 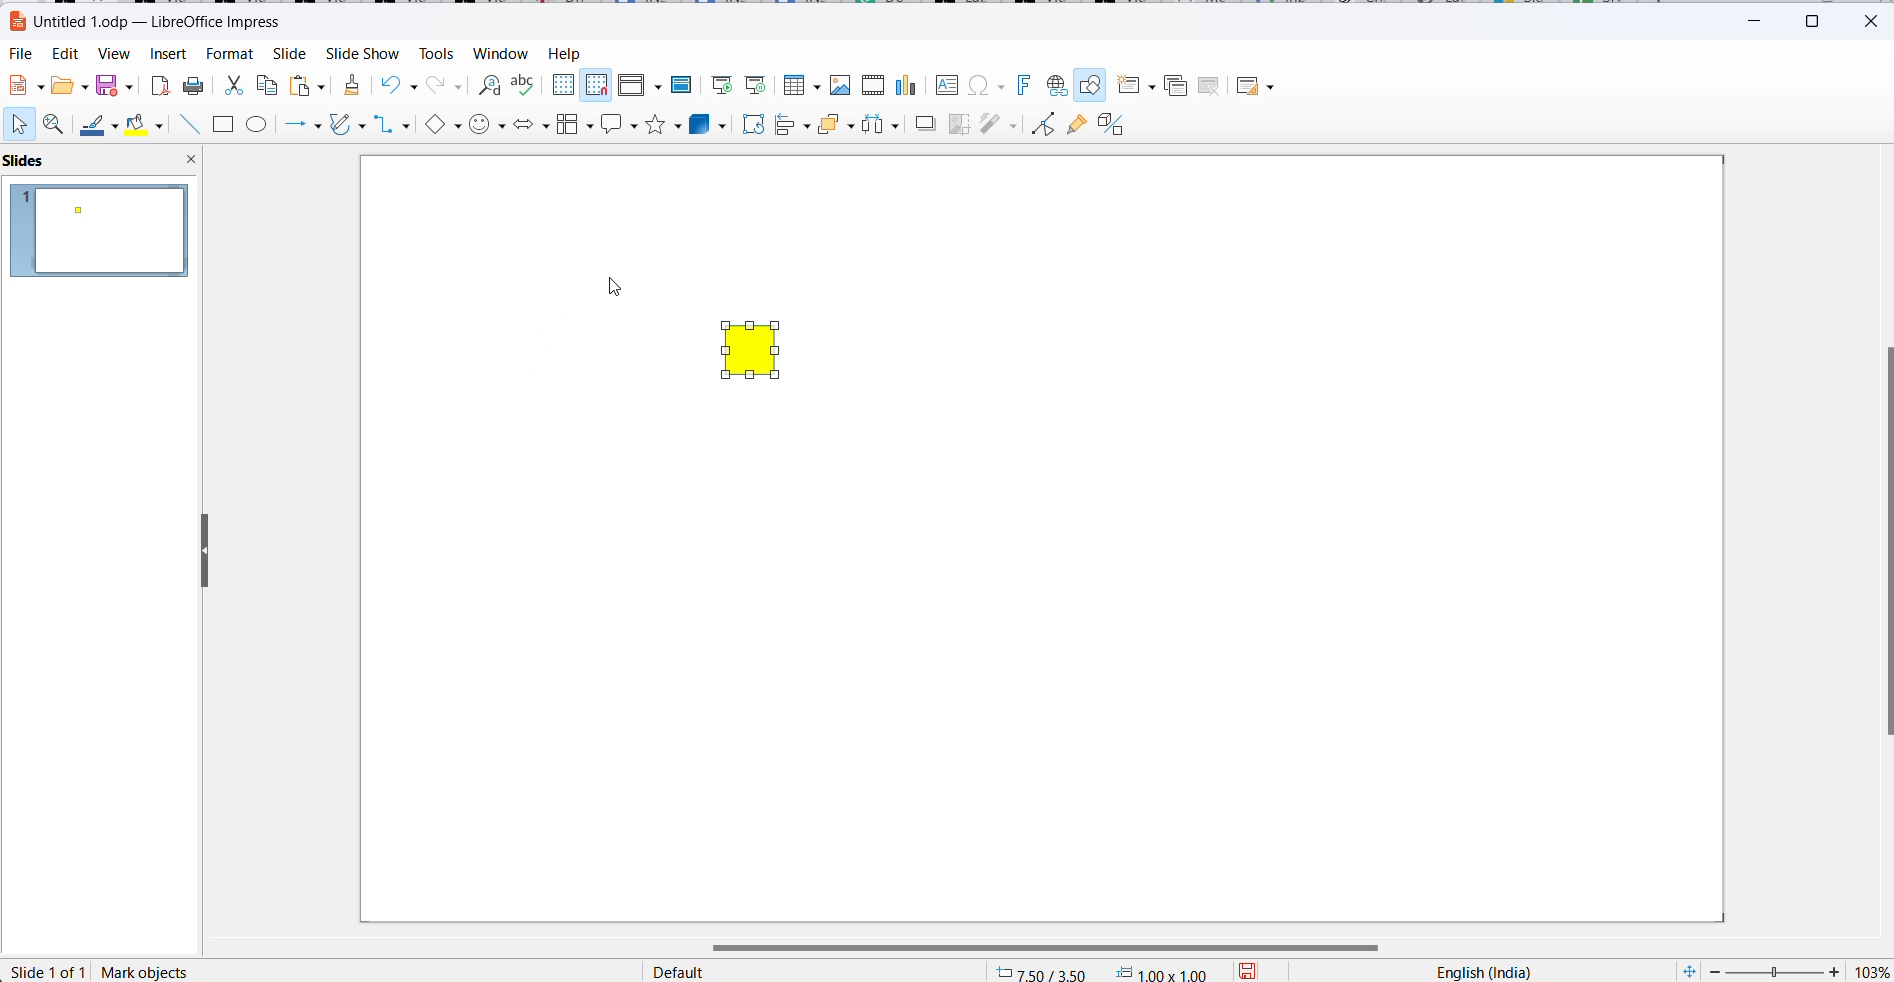 I want to click on Insert audio video, so click(x=875, y=86).